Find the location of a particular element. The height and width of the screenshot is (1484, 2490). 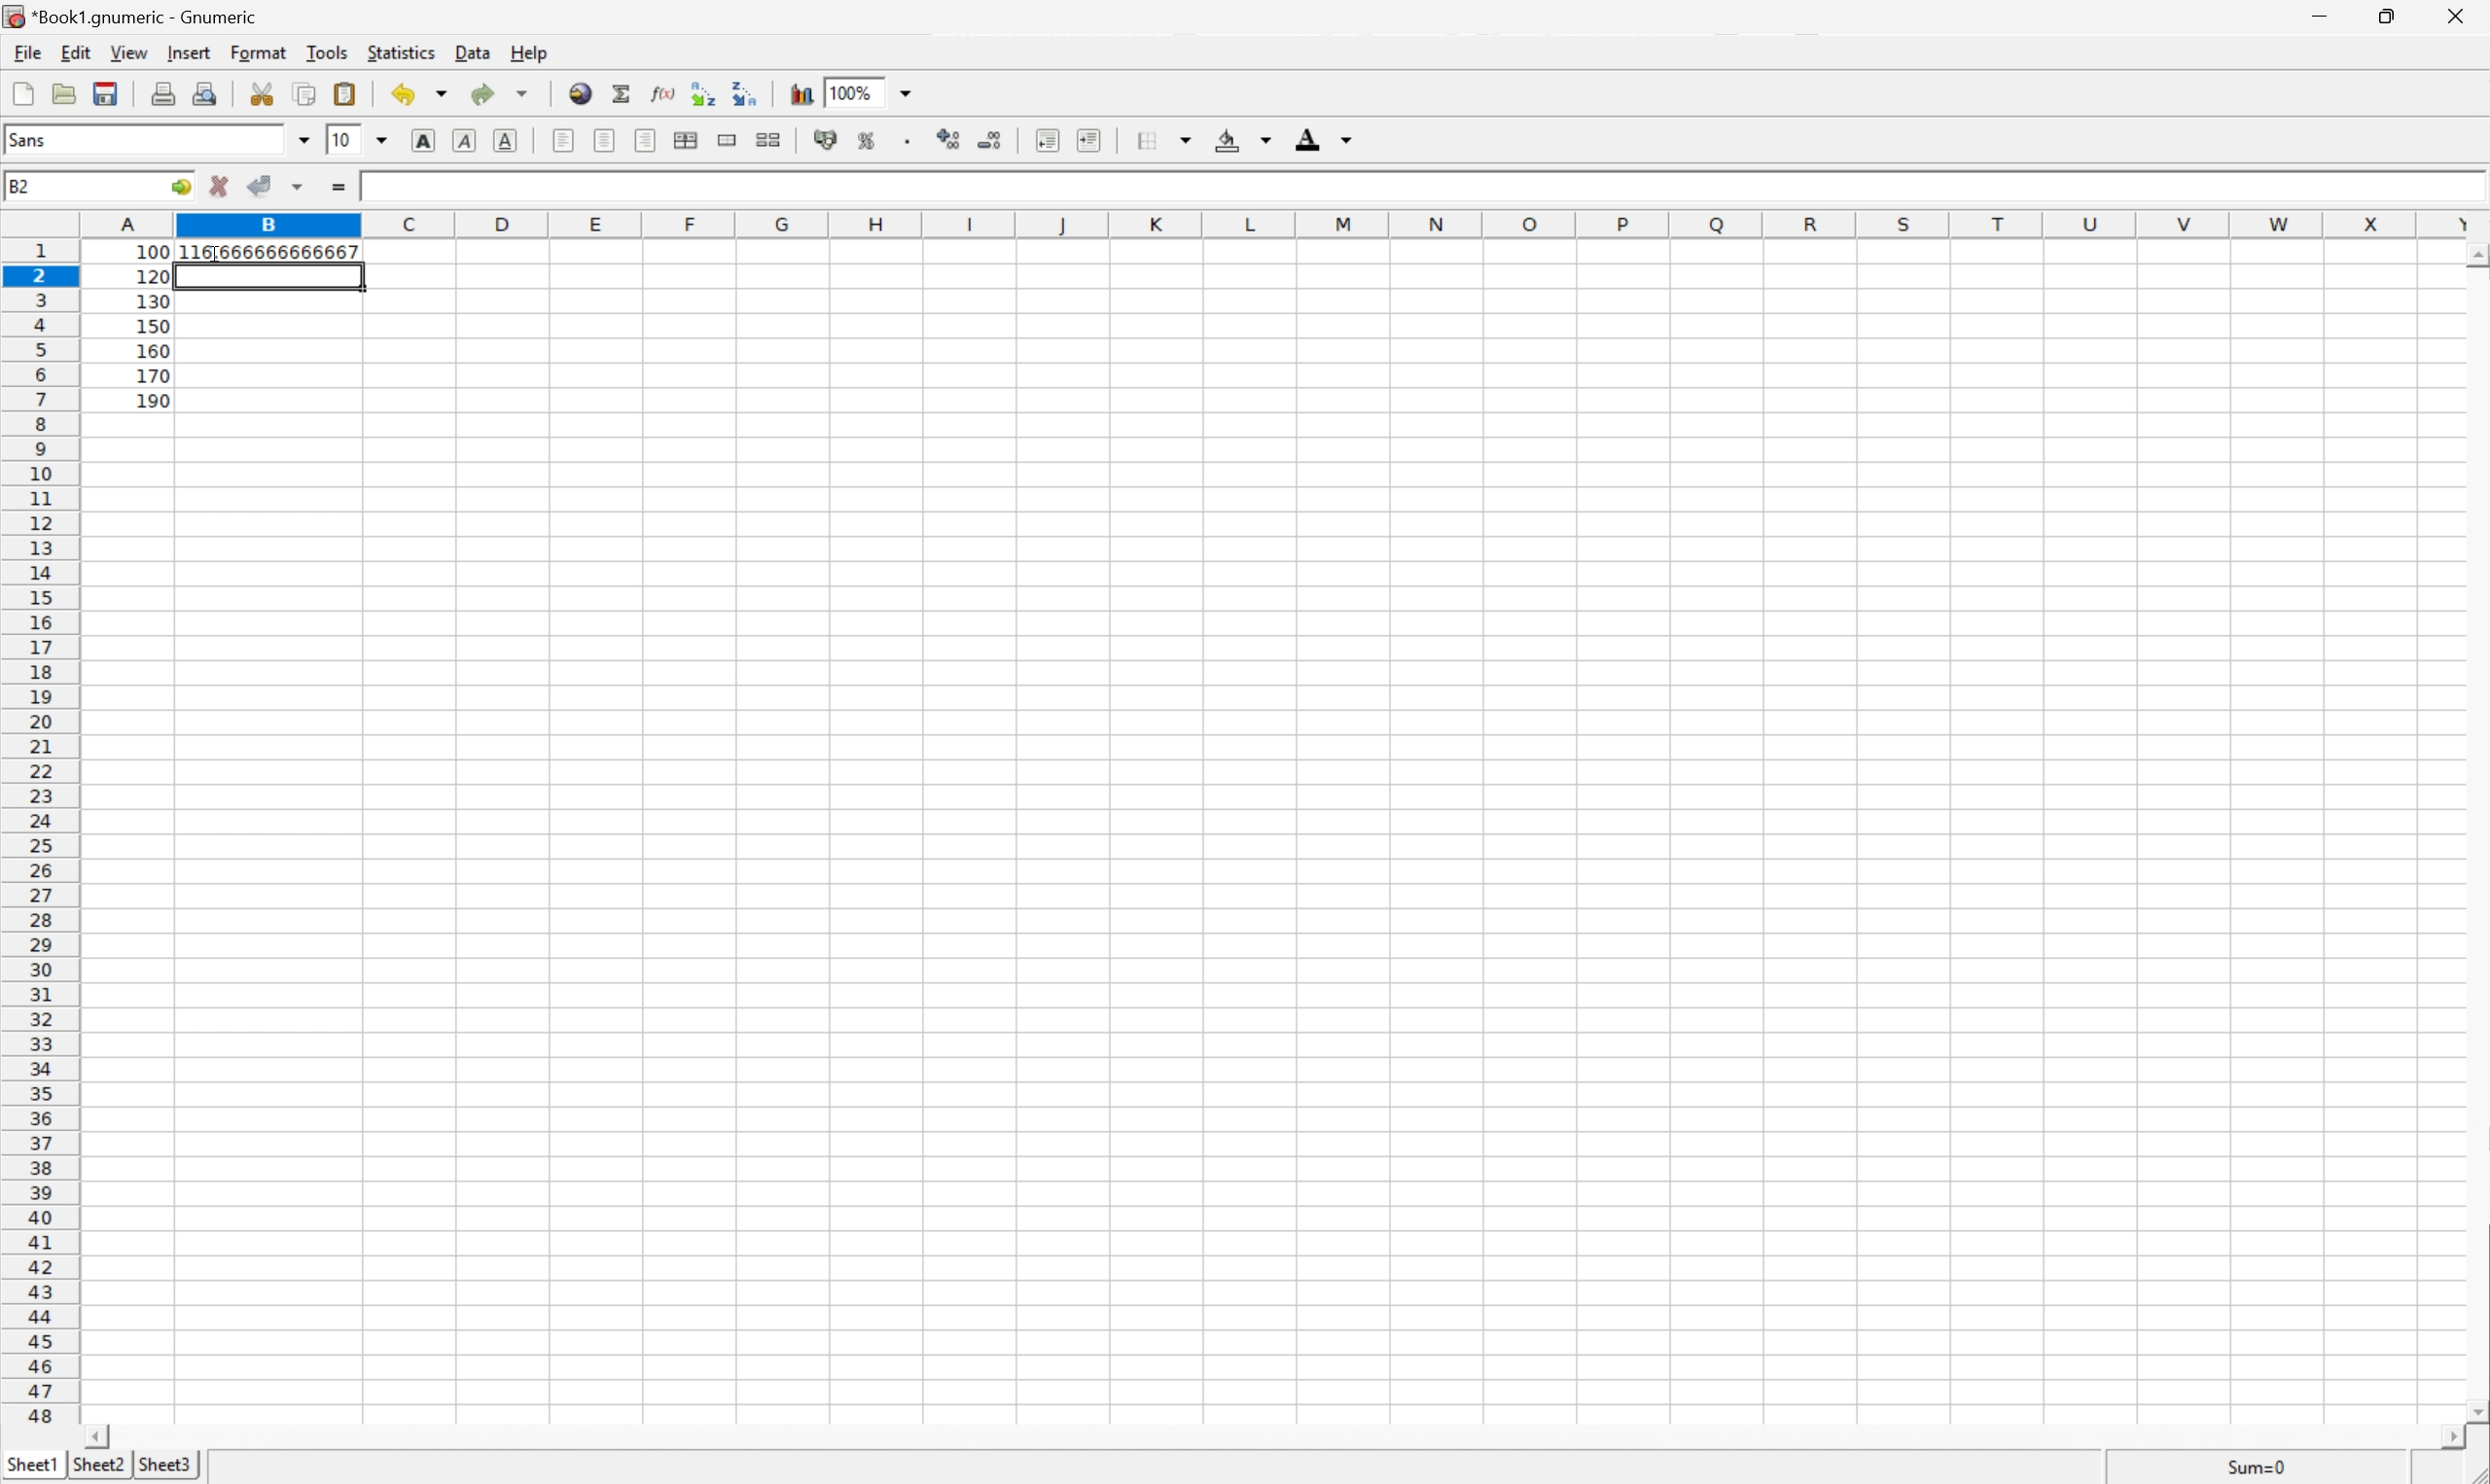

Help is located at coordinates (531, 50).